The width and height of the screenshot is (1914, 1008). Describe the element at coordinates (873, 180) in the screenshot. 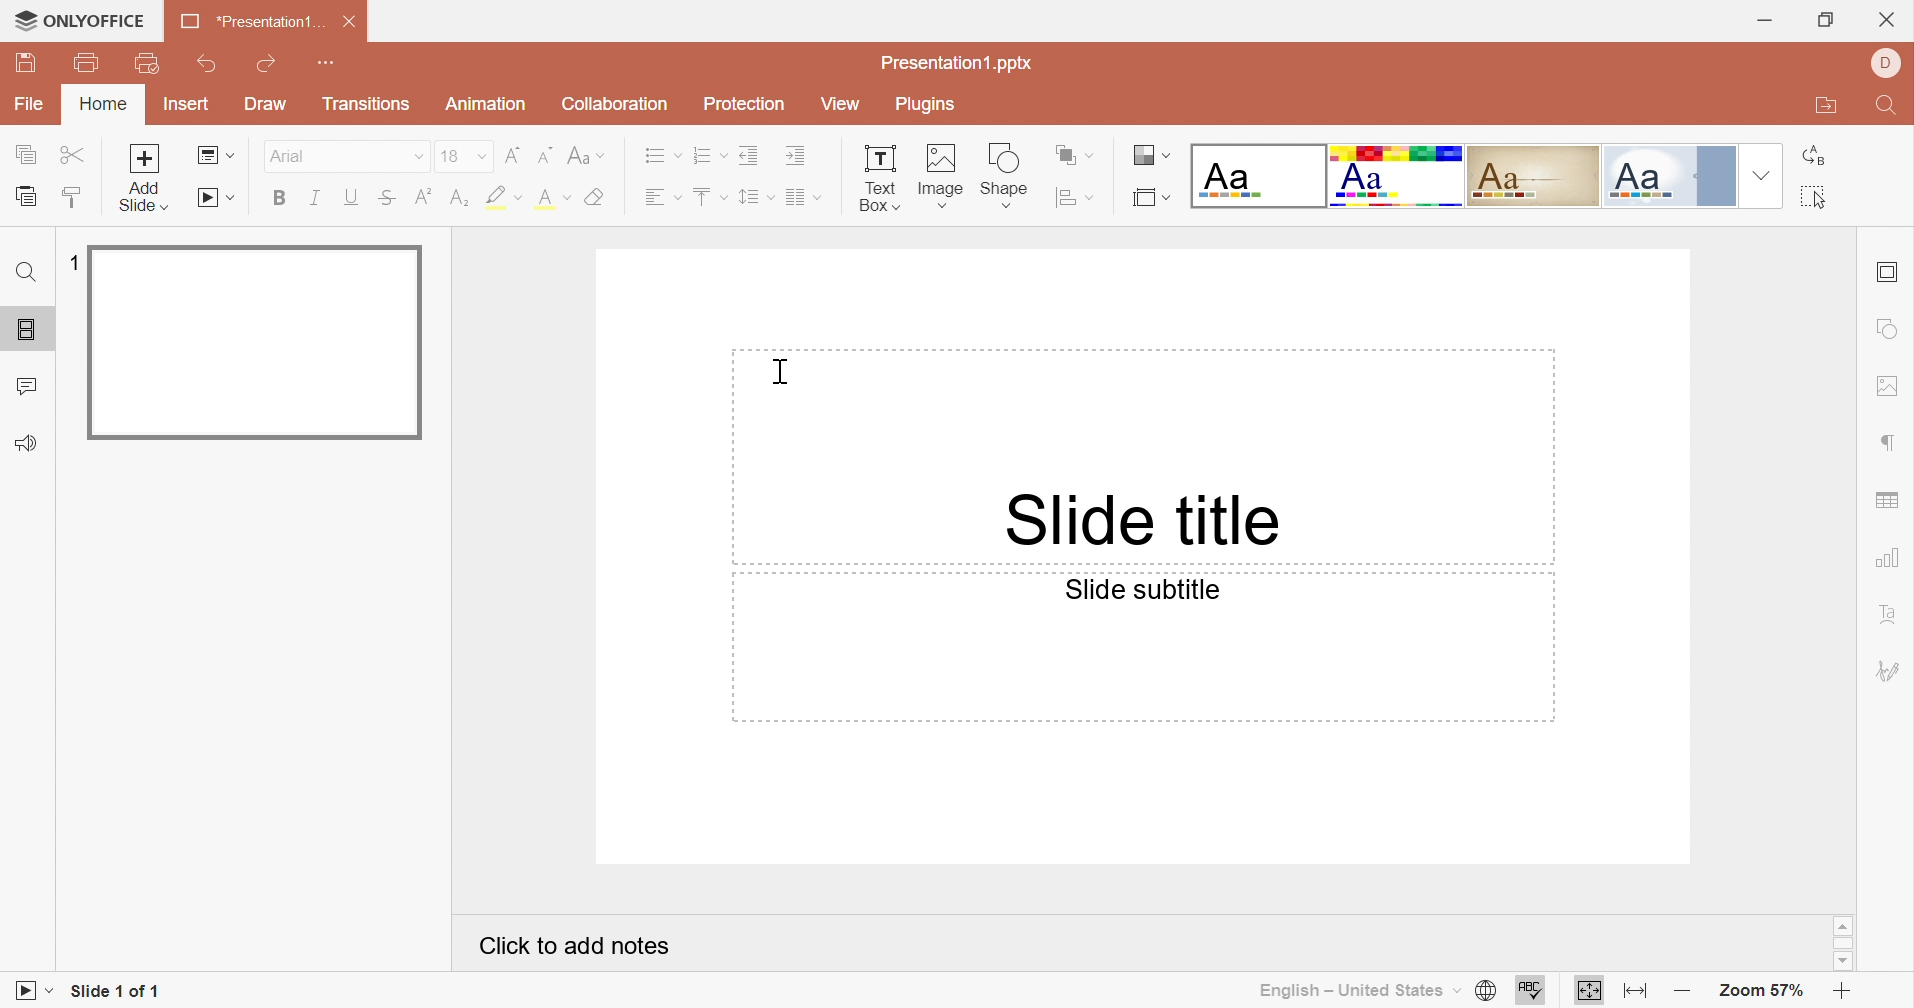

I see `Text Box` at that location.